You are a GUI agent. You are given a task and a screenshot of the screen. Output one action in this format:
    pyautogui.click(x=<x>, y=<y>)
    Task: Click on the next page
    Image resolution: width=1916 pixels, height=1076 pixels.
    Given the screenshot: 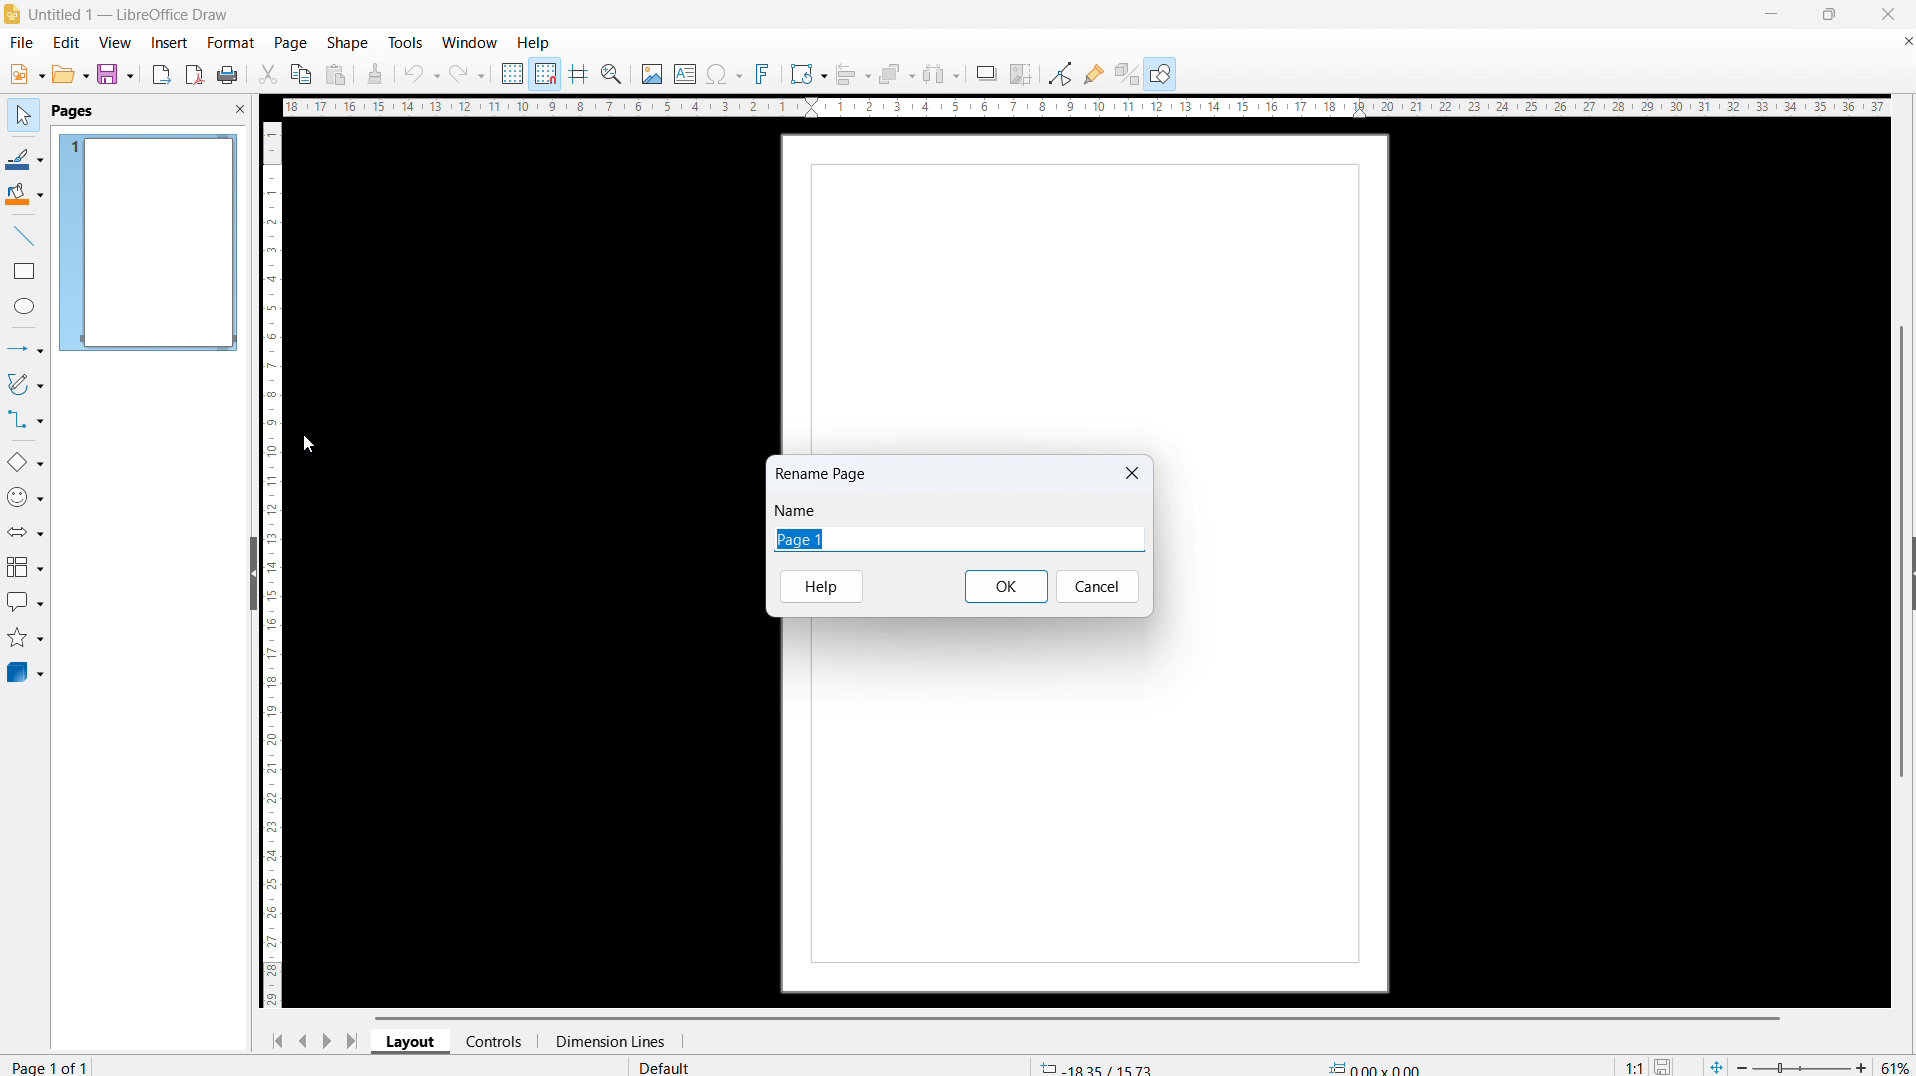 What is the action you would take?
    pyautogui.click(x=326, y=1040)
    